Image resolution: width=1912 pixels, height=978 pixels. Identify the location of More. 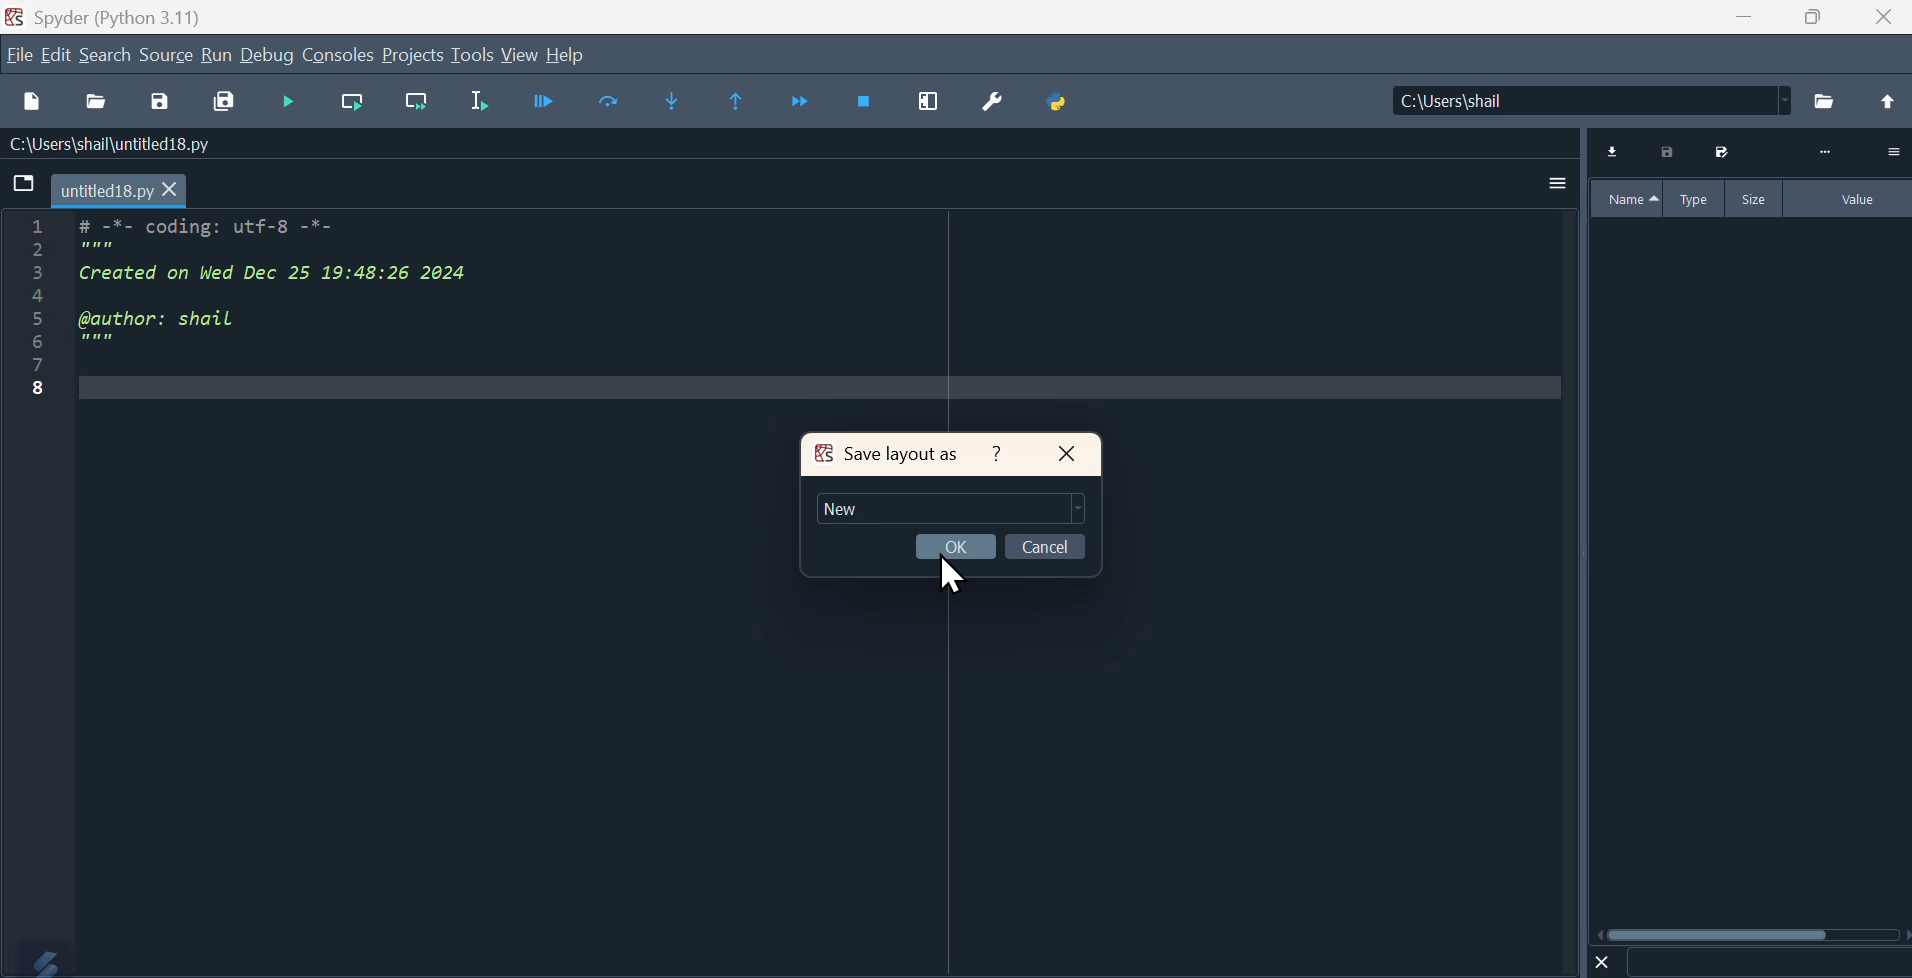
(1825, 153).